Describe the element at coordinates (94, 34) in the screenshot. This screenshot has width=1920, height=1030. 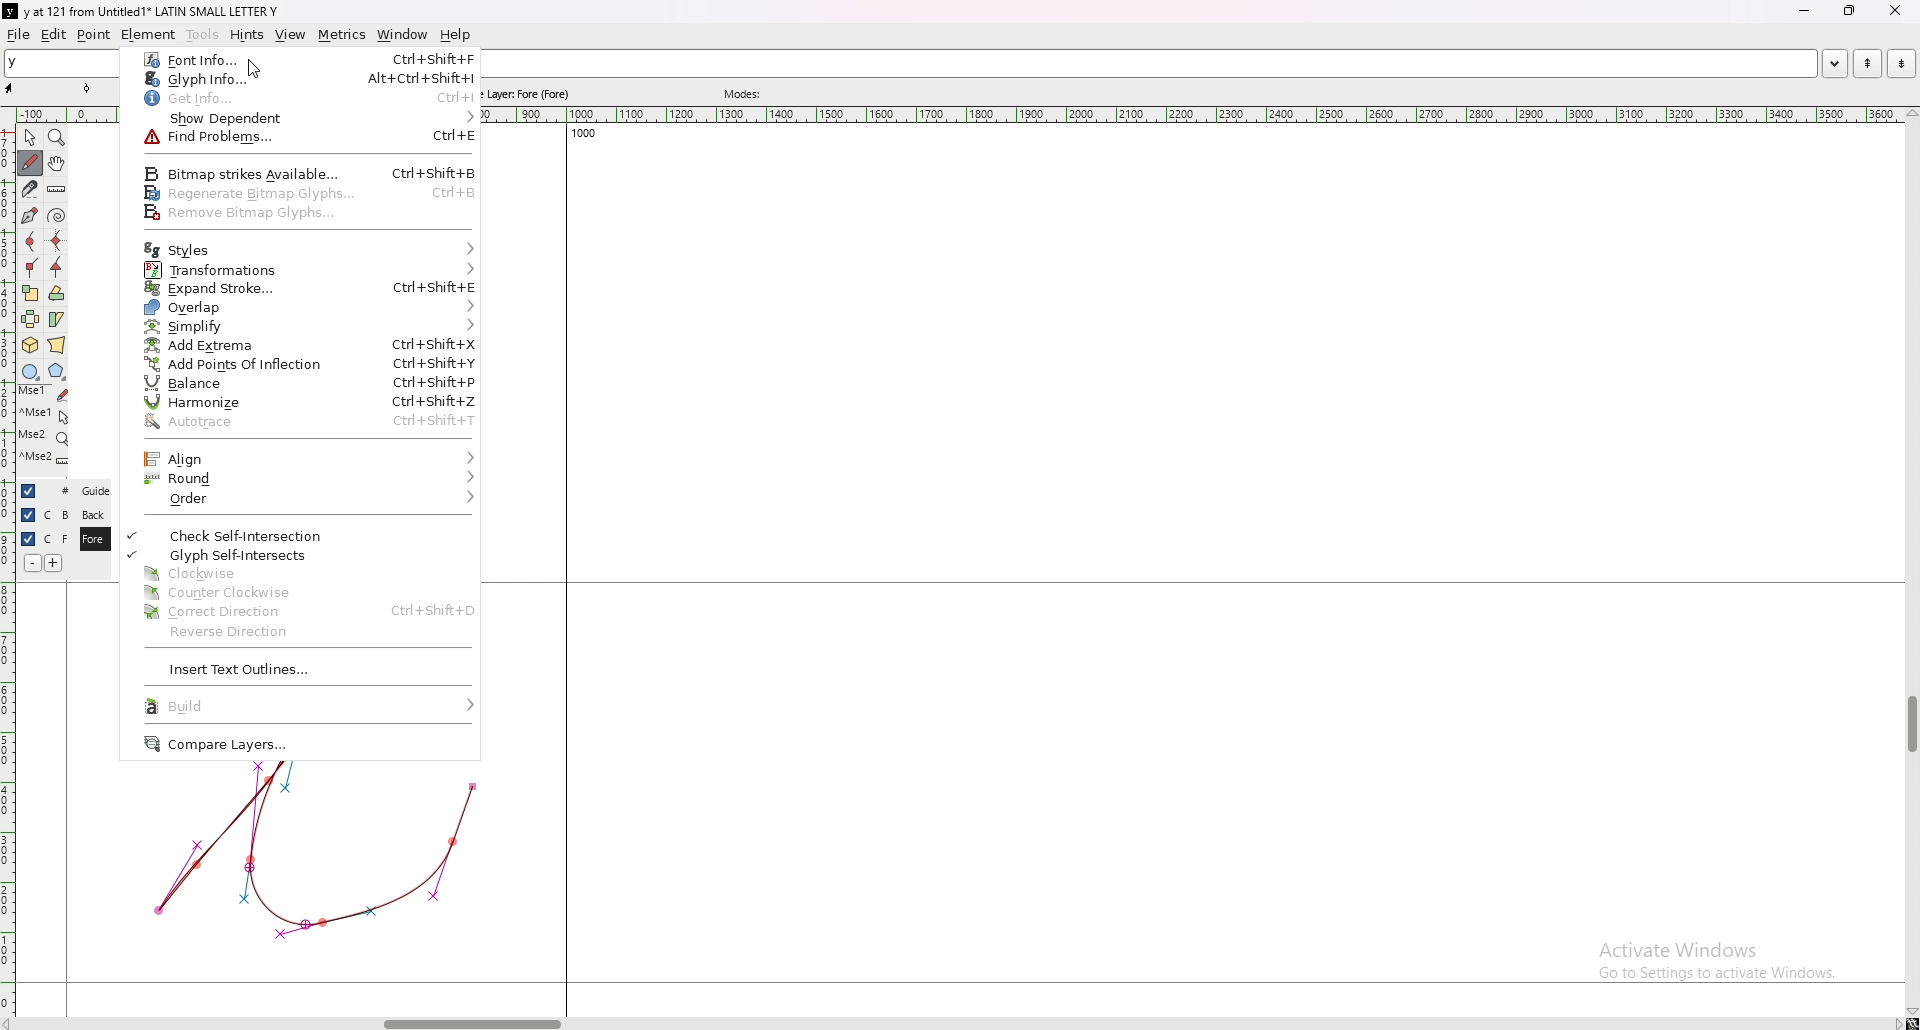
I see `point` at that location.